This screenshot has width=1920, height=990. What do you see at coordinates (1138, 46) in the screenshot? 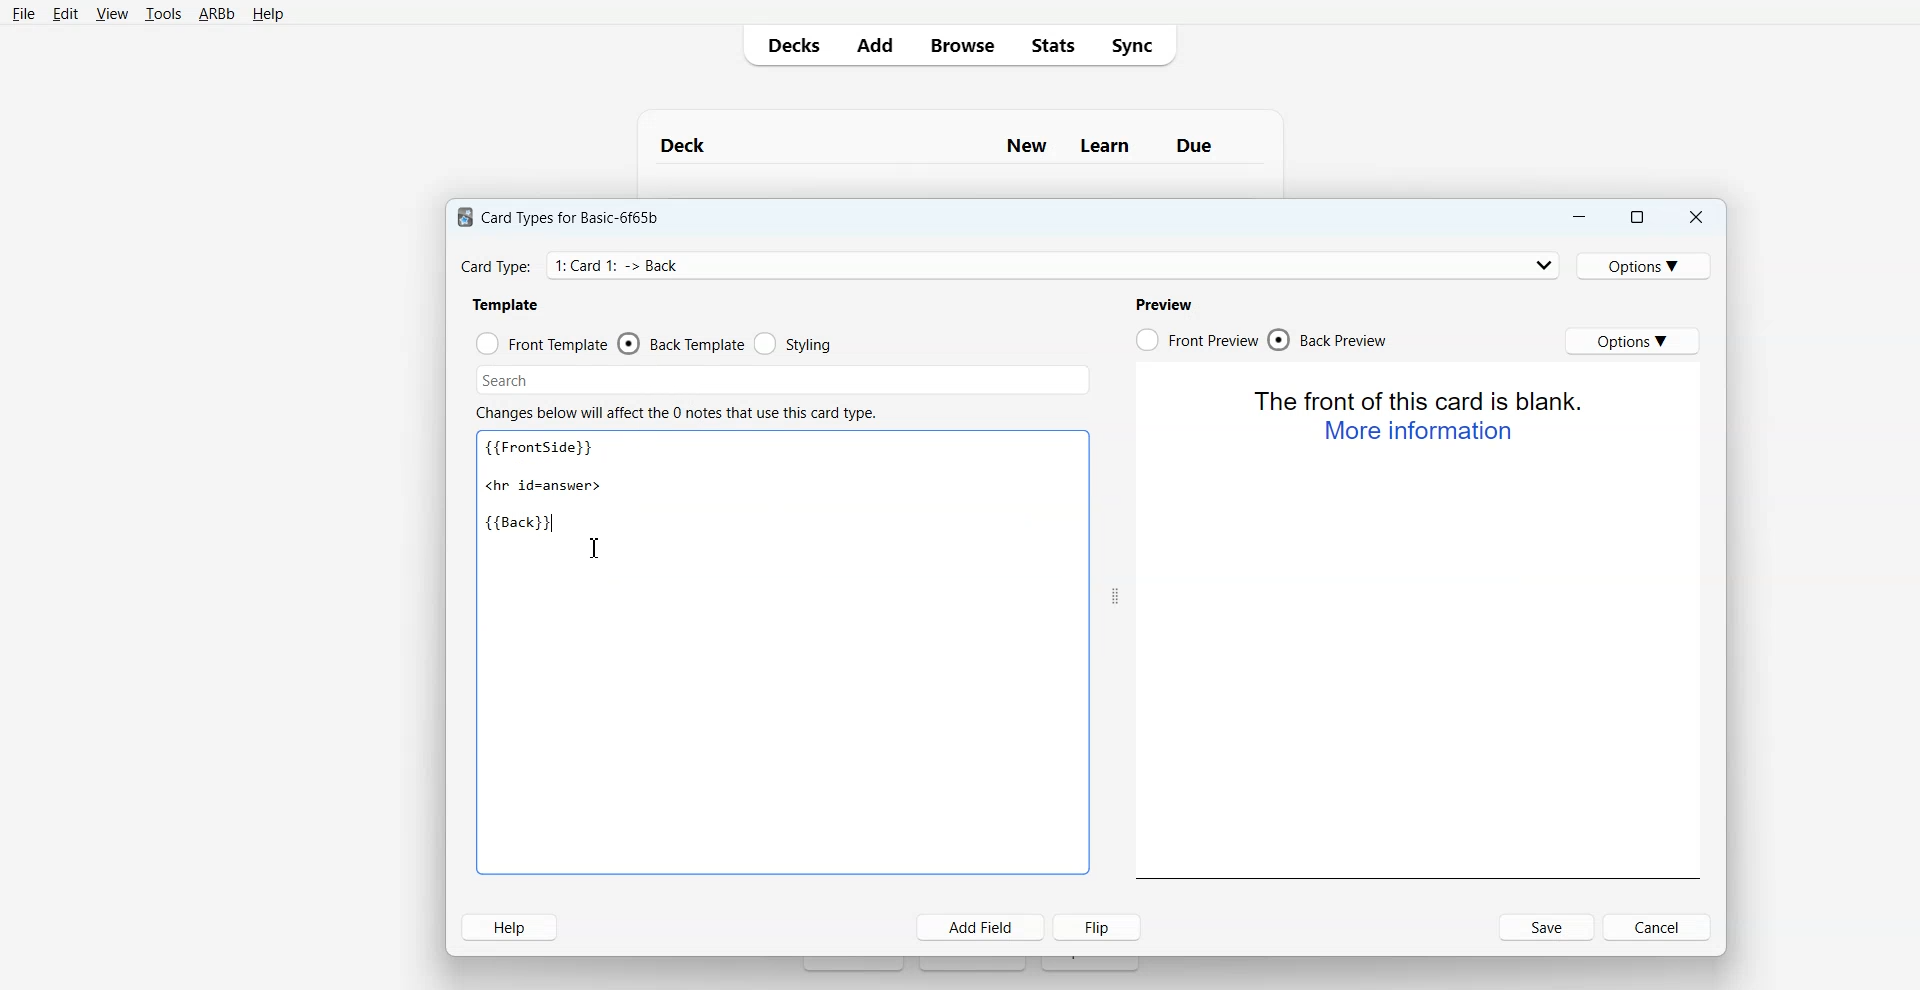
I see `Sync` at bounding box center [1138, 46].